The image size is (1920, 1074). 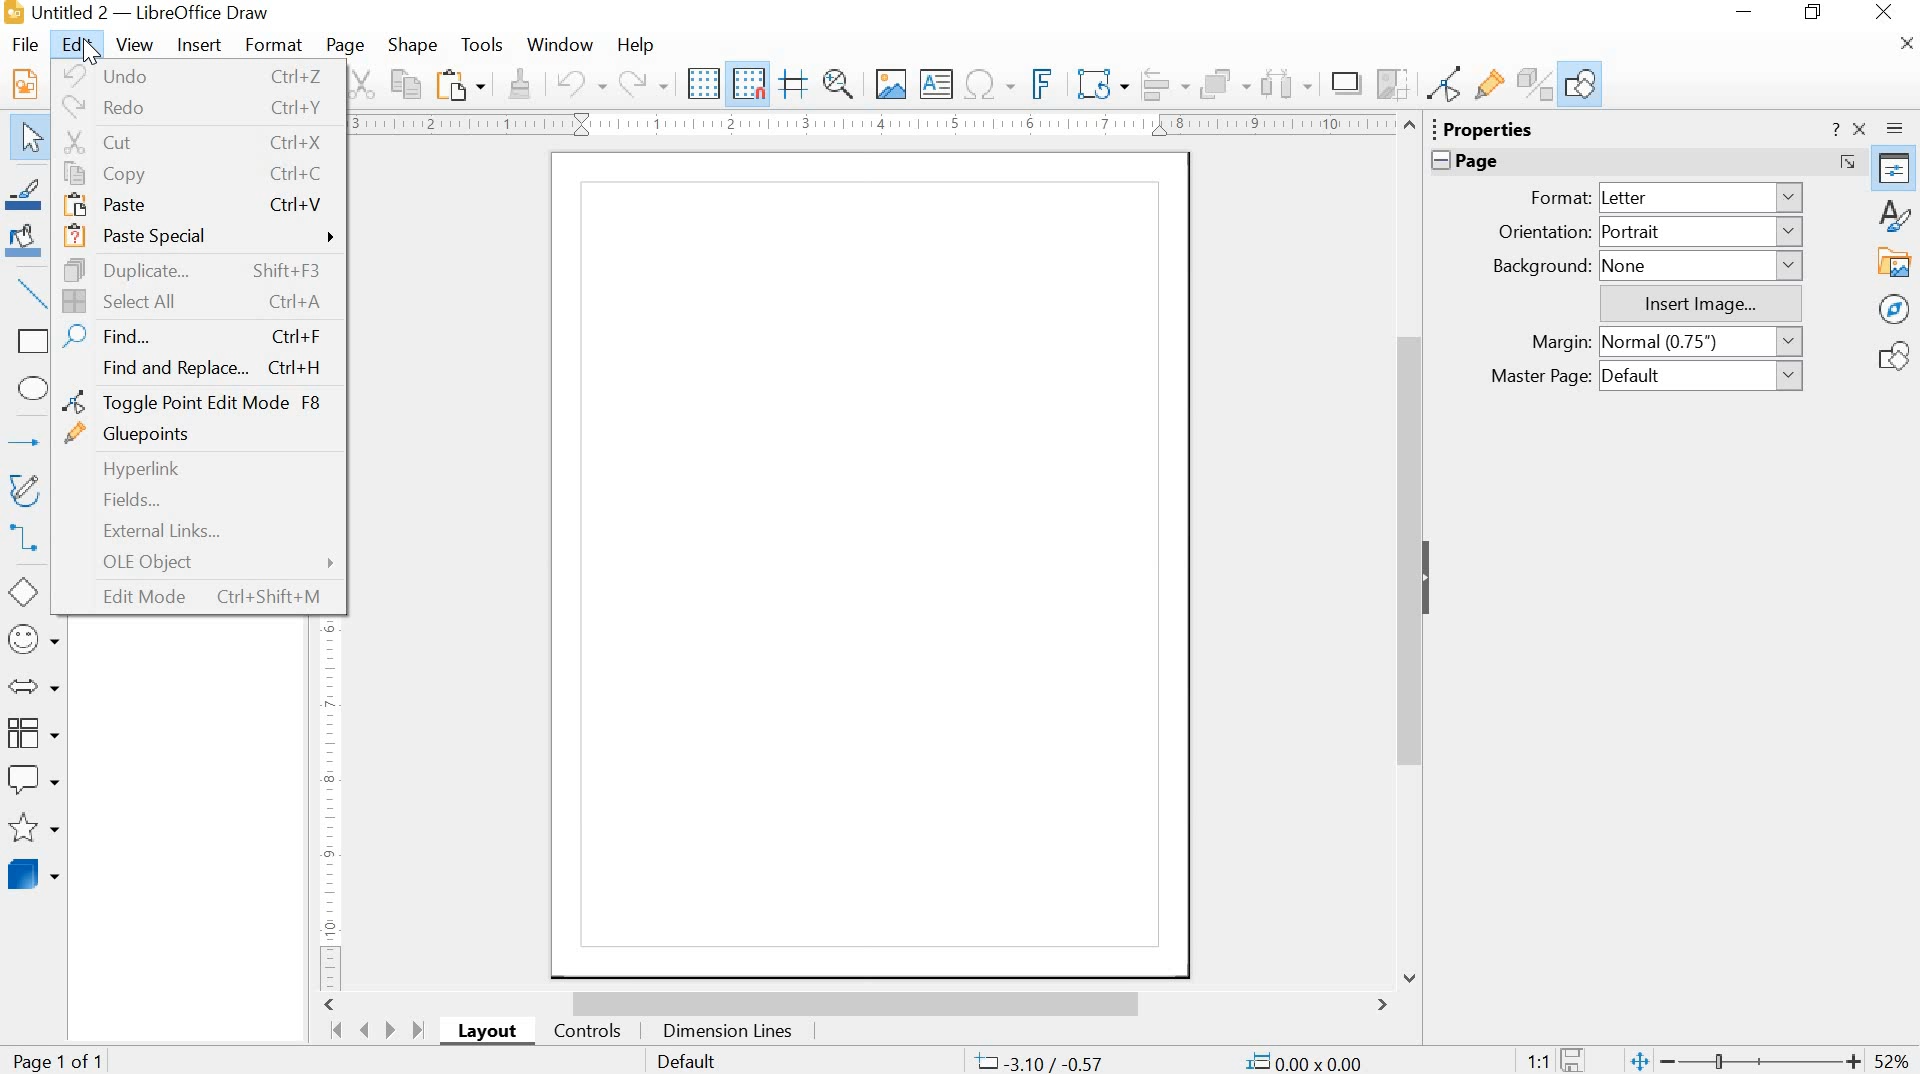 I want to click on file name, so click(x=142, y=14).